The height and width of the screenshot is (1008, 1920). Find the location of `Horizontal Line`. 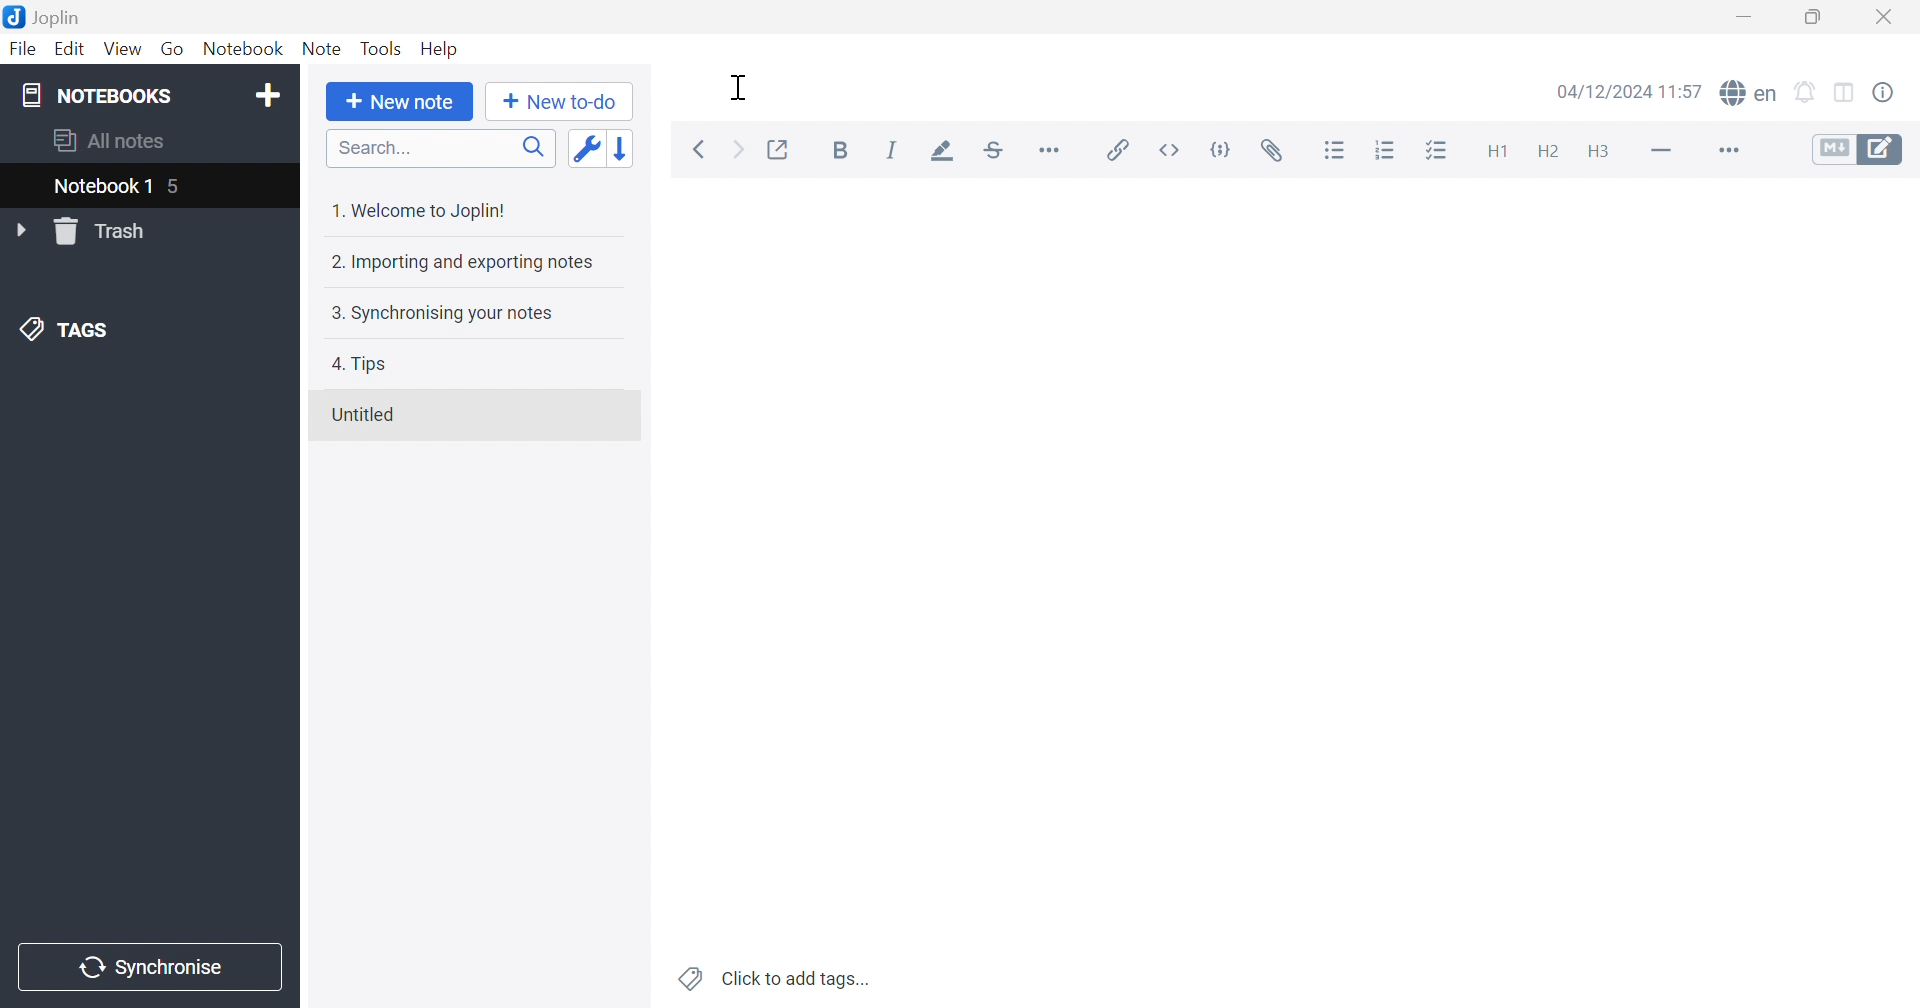

Horizontal Line is located at coordinates (1660, 152).